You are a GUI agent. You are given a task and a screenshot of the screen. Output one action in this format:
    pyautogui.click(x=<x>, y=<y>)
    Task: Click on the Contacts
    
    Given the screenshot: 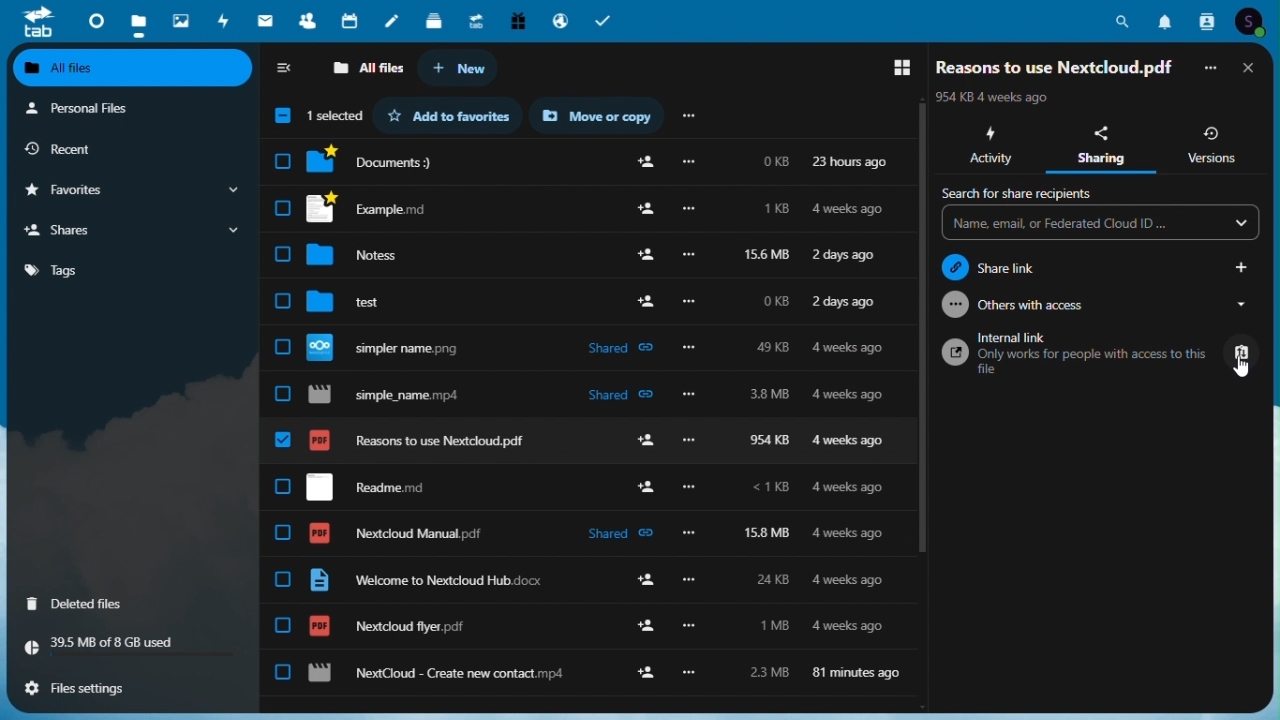 What is the action you would take?
    pyautogui.click(x=306, y=21)
    